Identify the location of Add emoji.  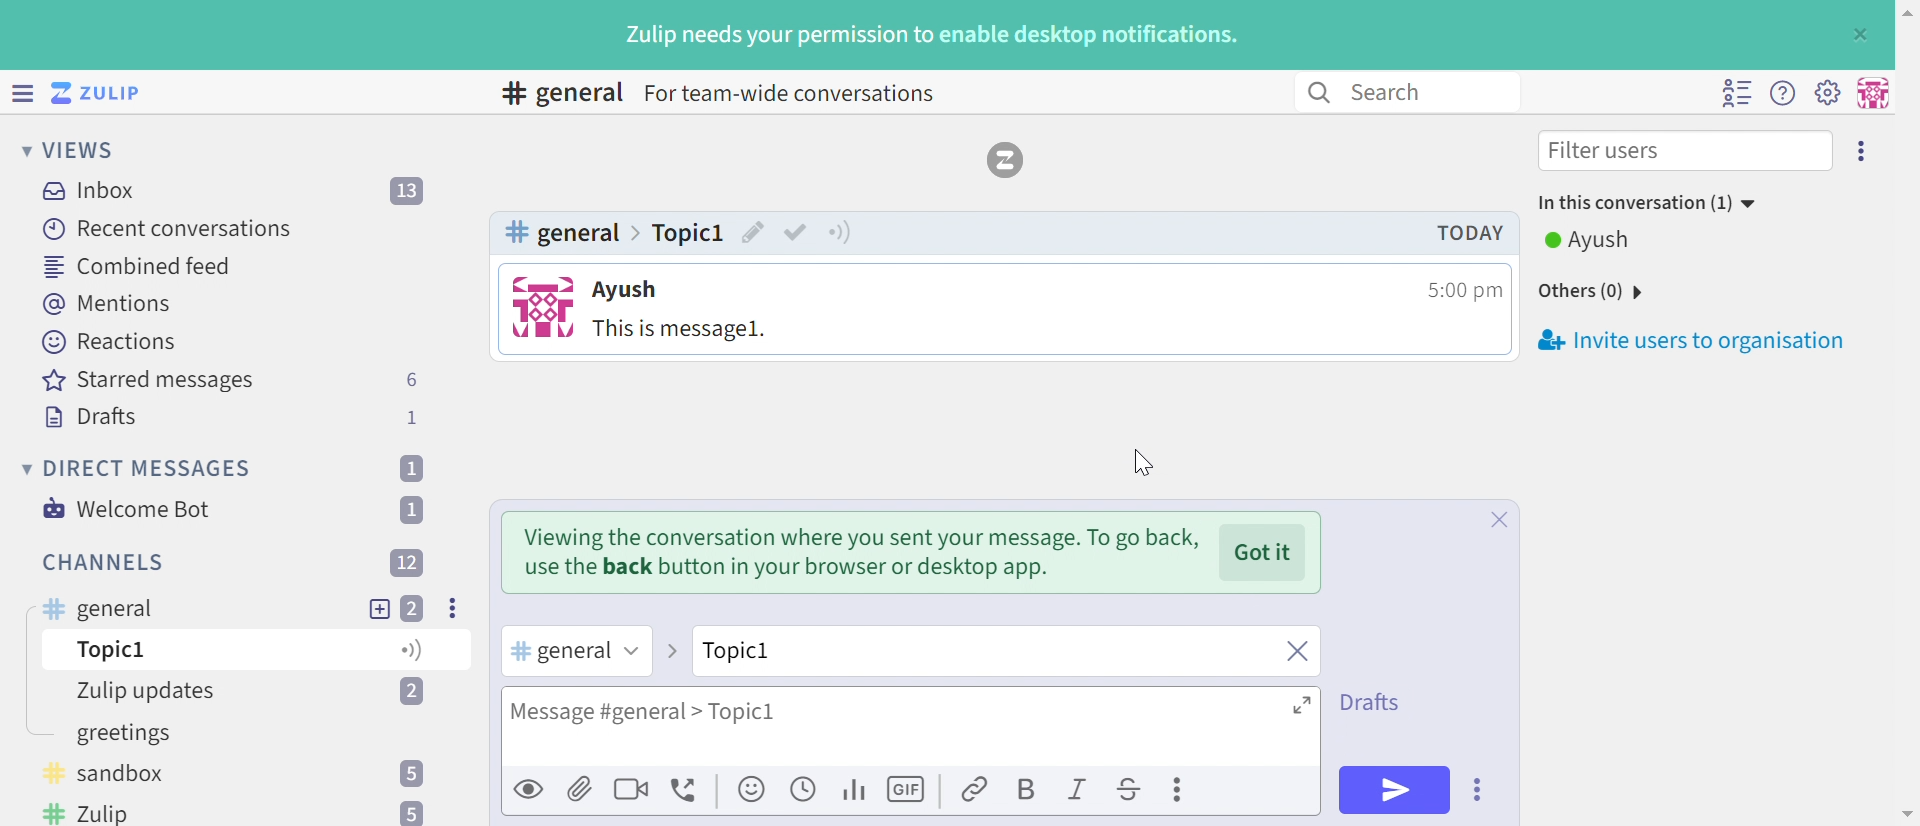
(753, 790).